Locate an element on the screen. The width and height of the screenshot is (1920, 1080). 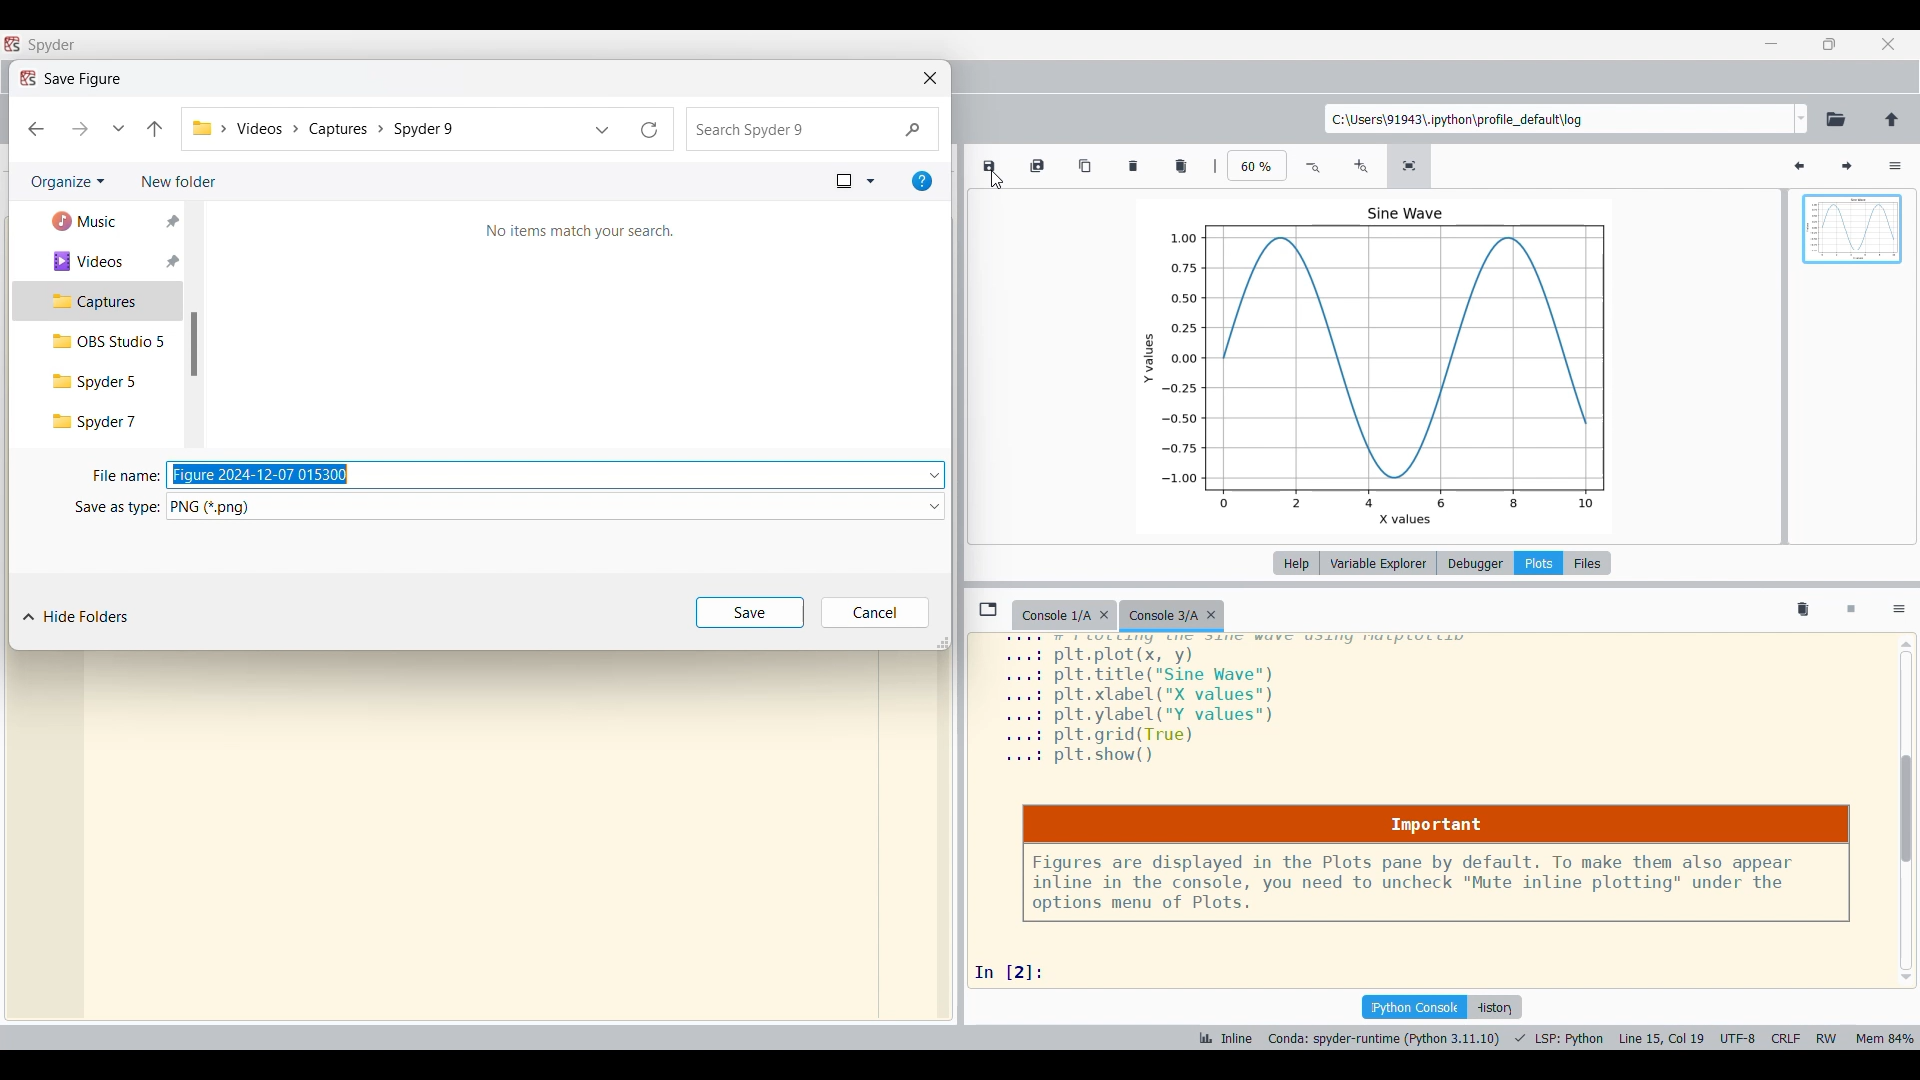
Remove all plots is located at coordinates (1181, 166).